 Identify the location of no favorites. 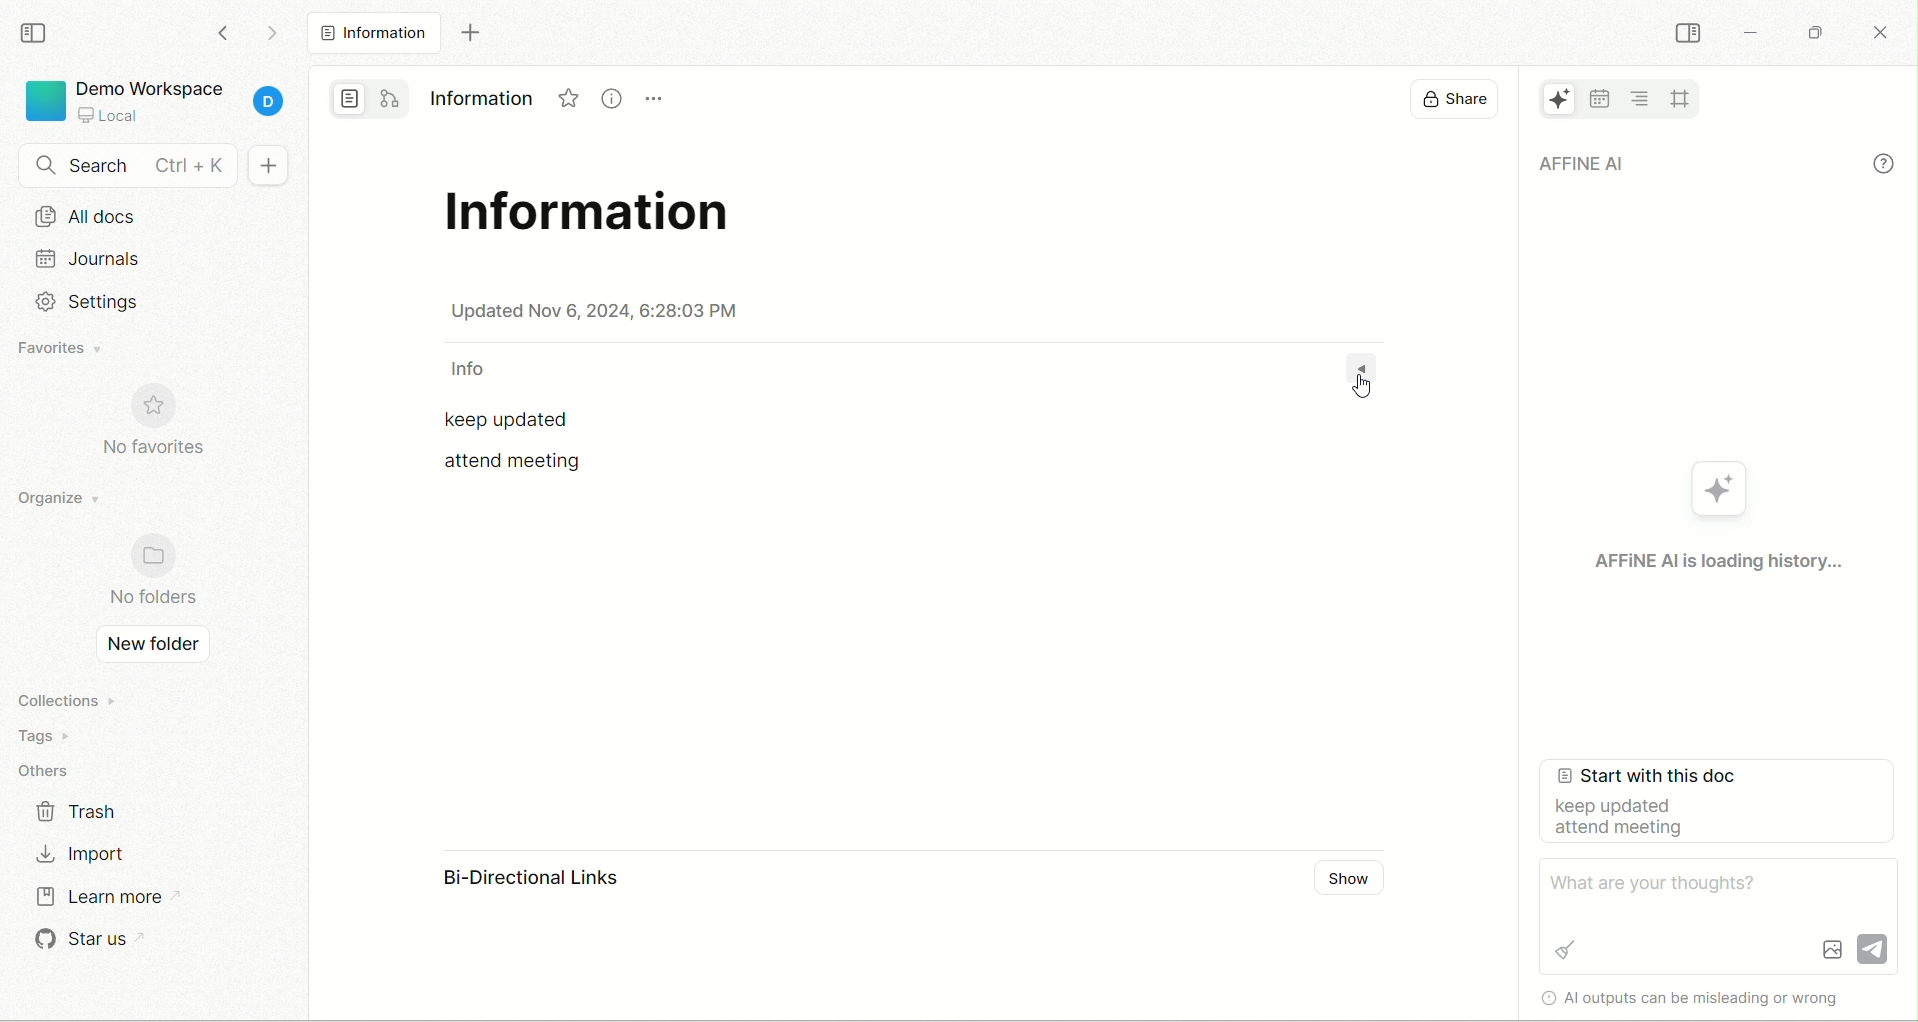
(156, 422).